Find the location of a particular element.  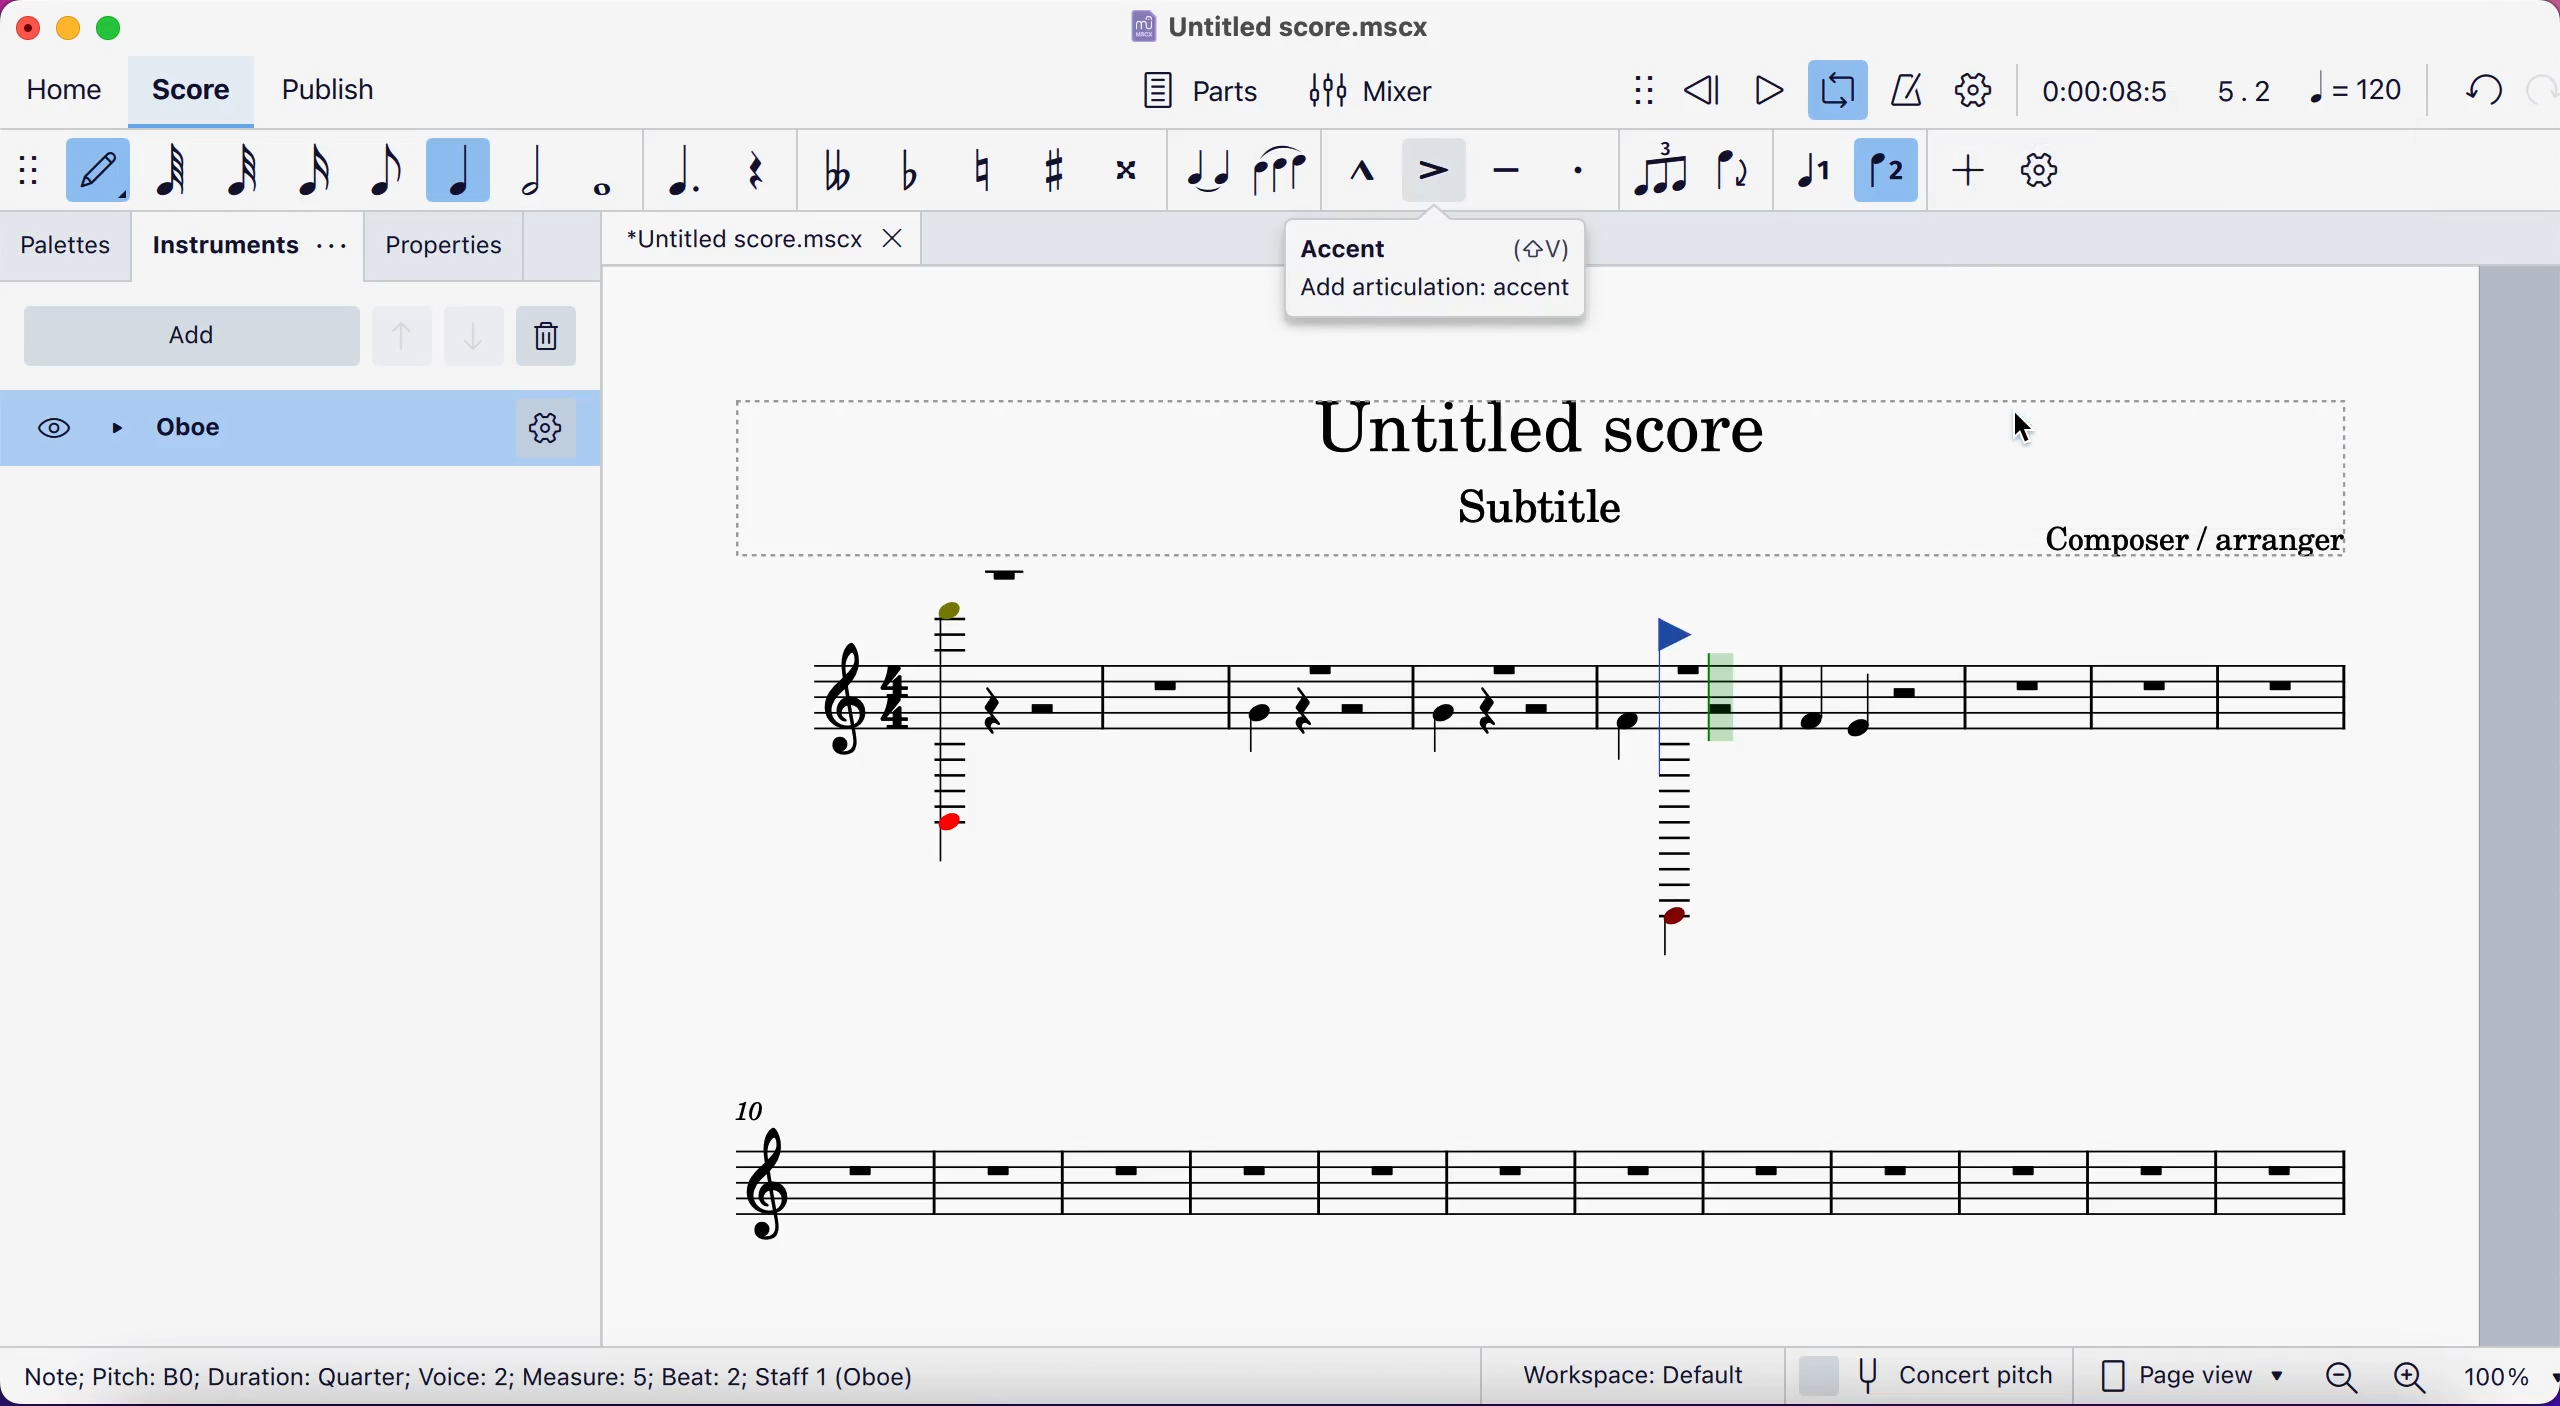

remove is located at coordinates (554, 337).